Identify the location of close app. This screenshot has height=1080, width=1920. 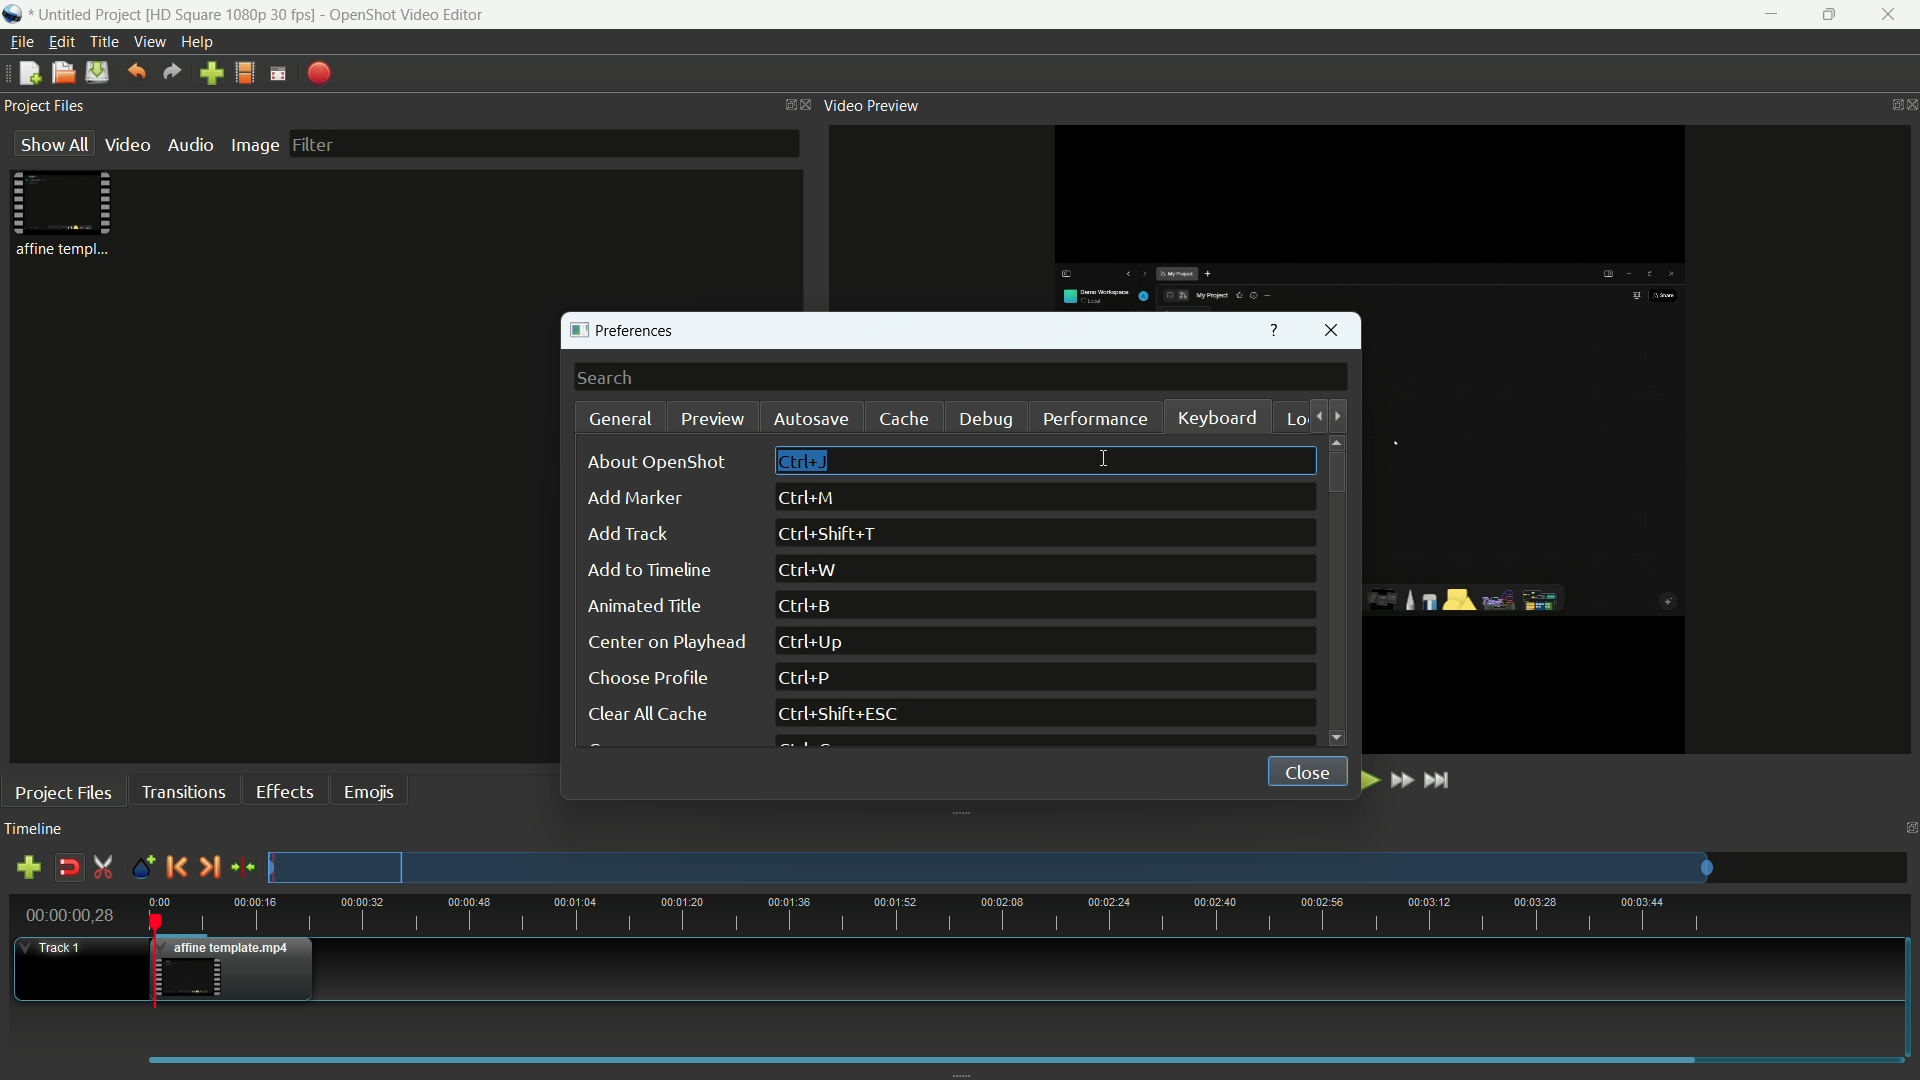
(1892, 15).